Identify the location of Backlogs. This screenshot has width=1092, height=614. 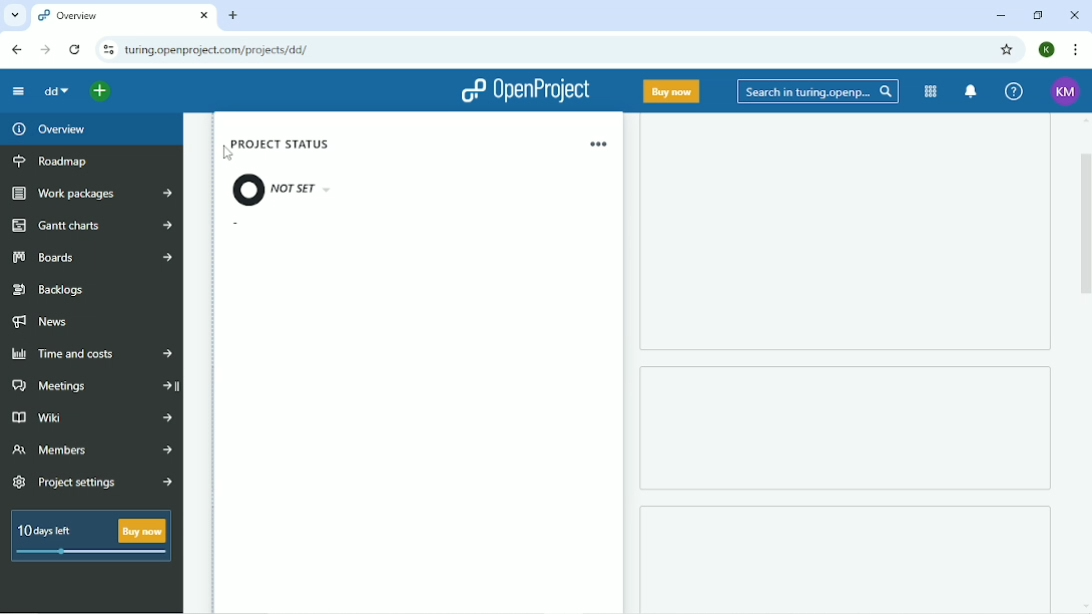
(49, 288).